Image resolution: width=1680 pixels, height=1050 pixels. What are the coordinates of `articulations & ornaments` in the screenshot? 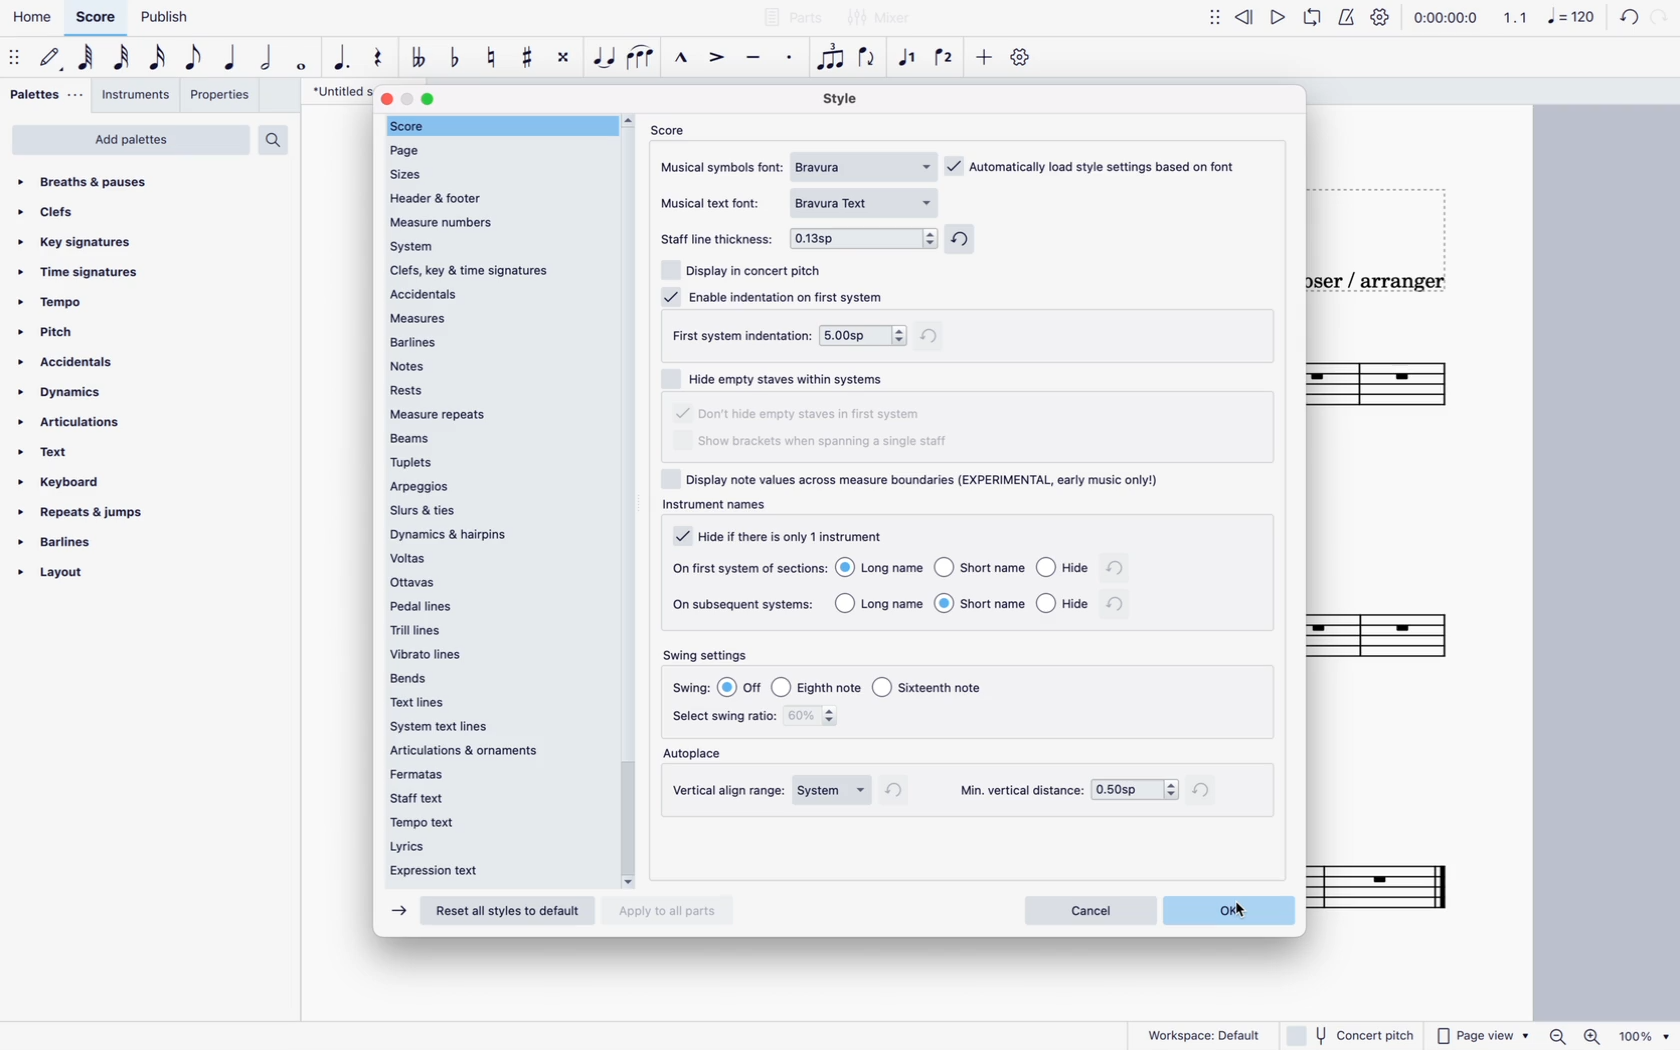 It's located at (493, 751).